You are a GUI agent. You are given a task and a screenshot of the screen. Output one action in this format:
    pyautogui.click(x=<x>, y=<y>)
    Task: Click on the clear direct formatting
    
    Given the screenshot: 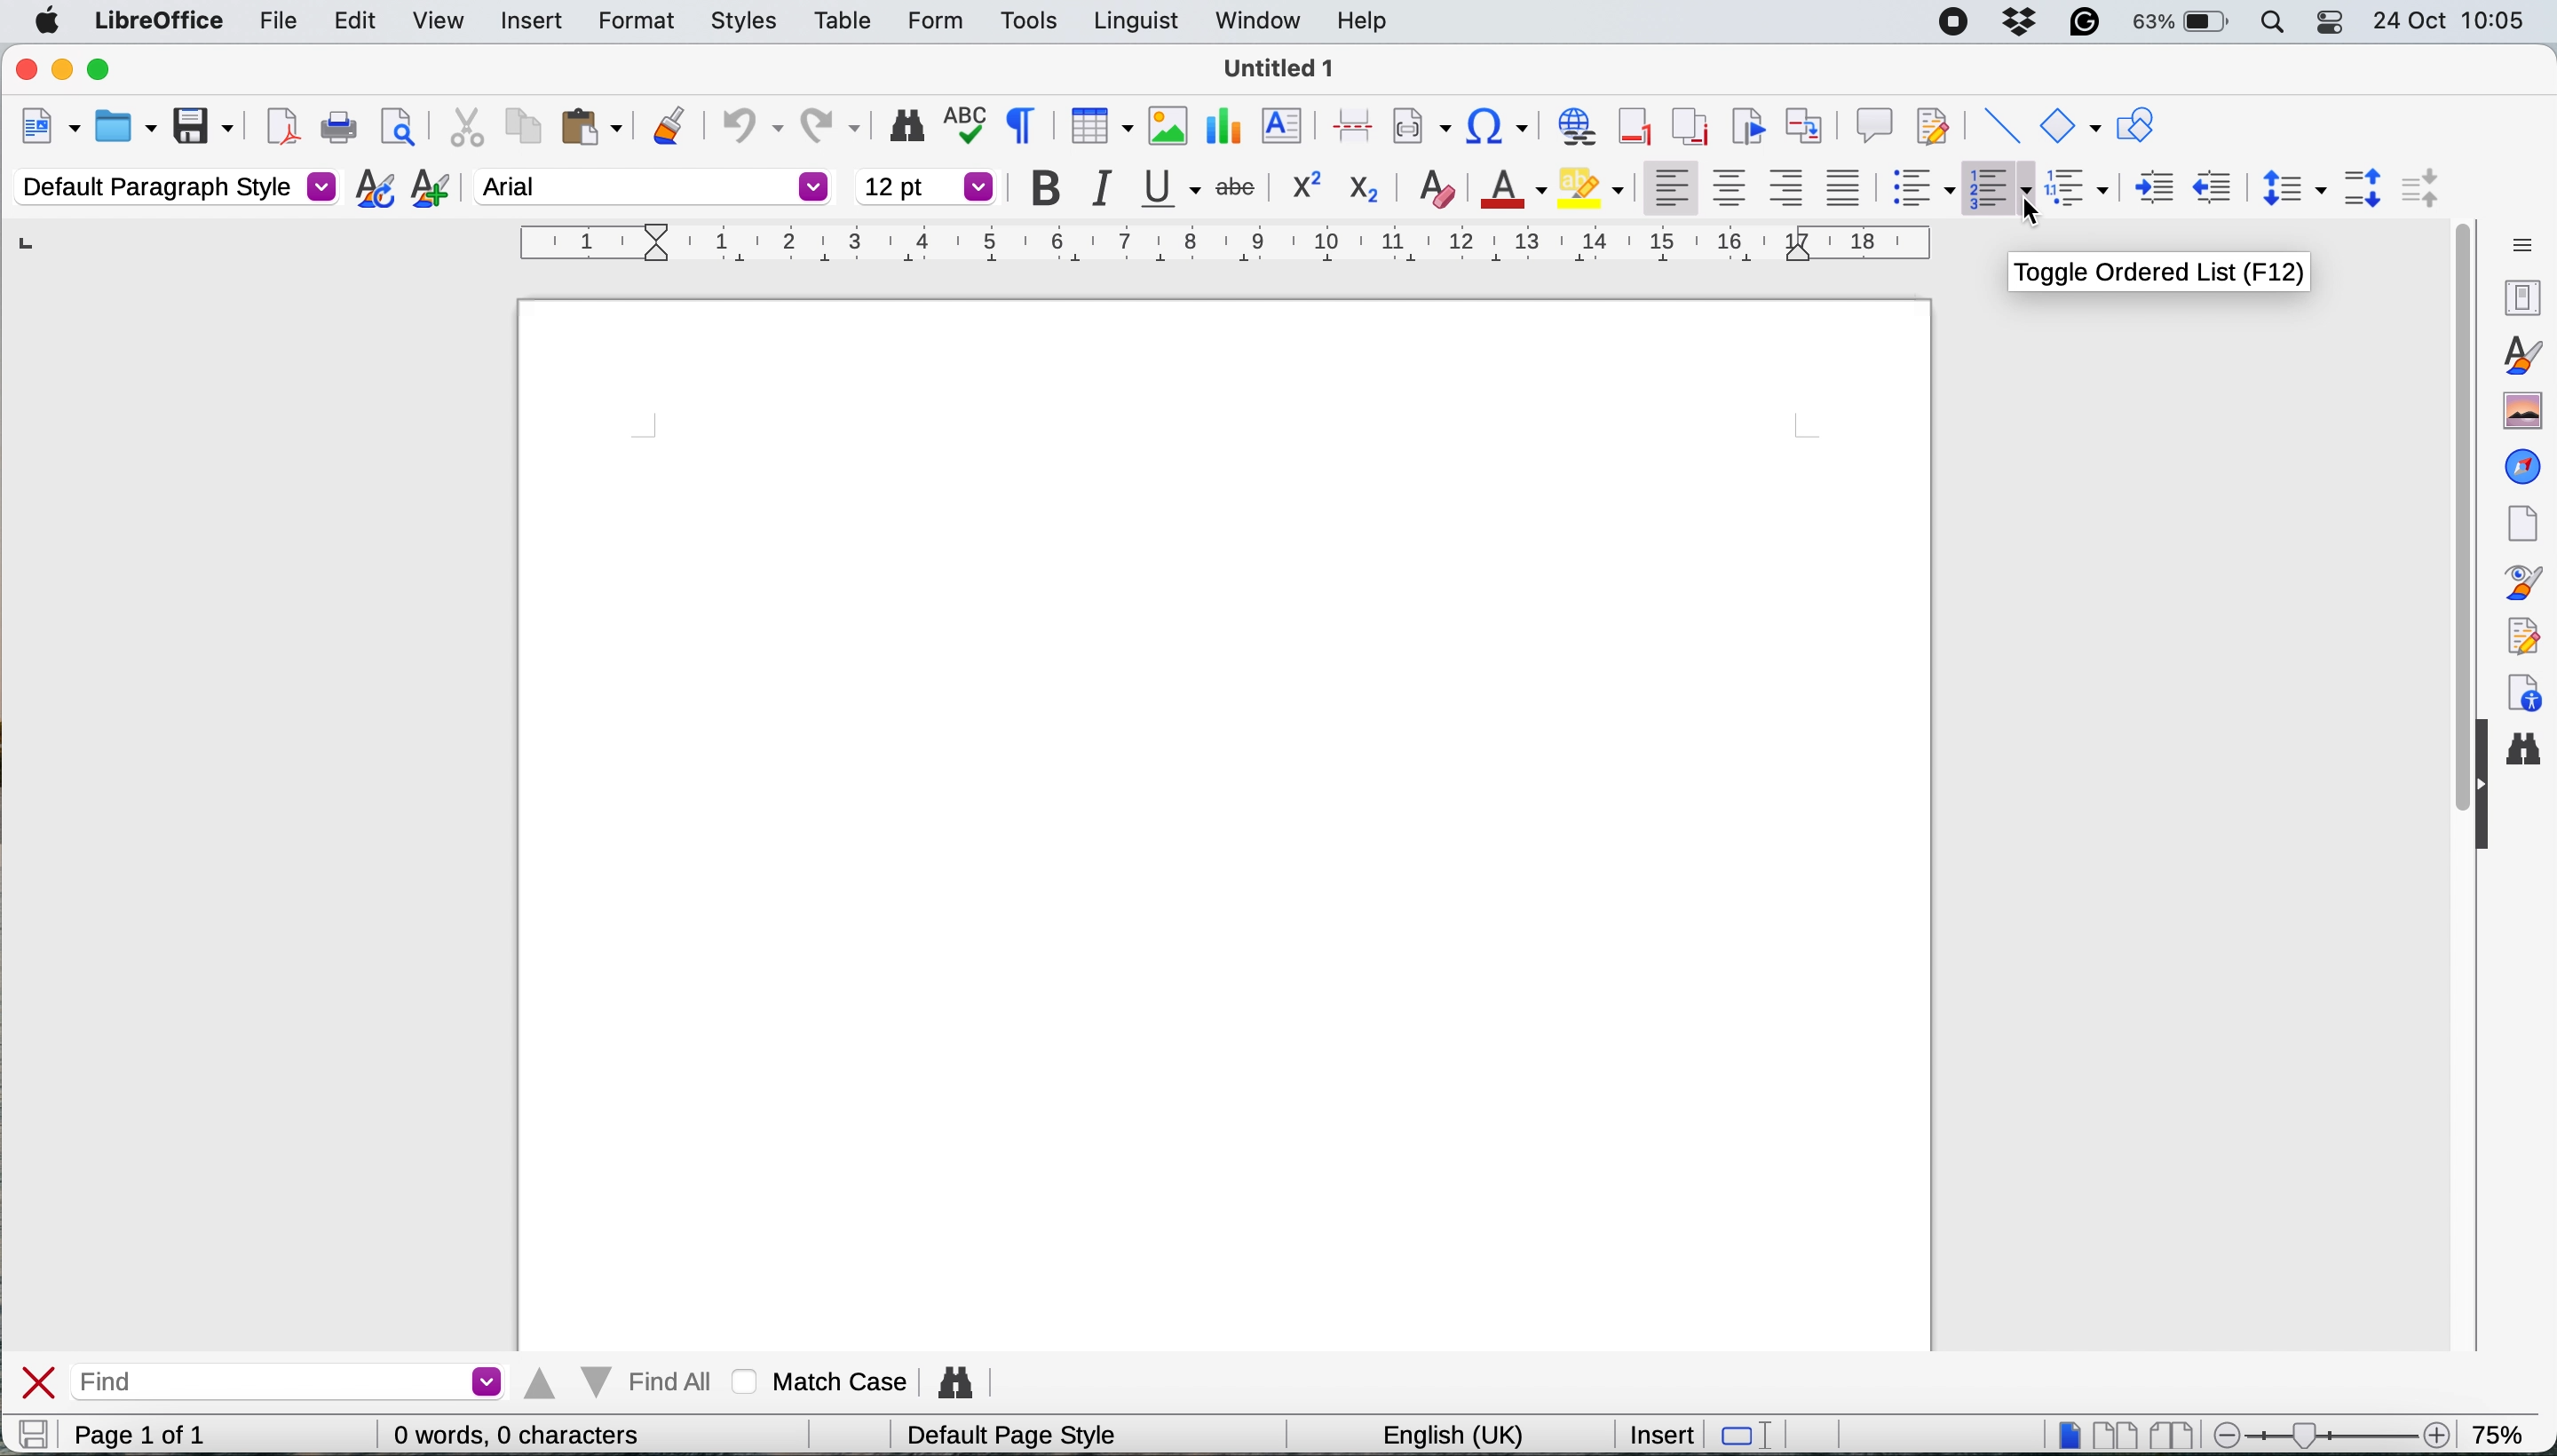 What is the action you would take?
    pyautogui.click(x=1439, y=186)
    